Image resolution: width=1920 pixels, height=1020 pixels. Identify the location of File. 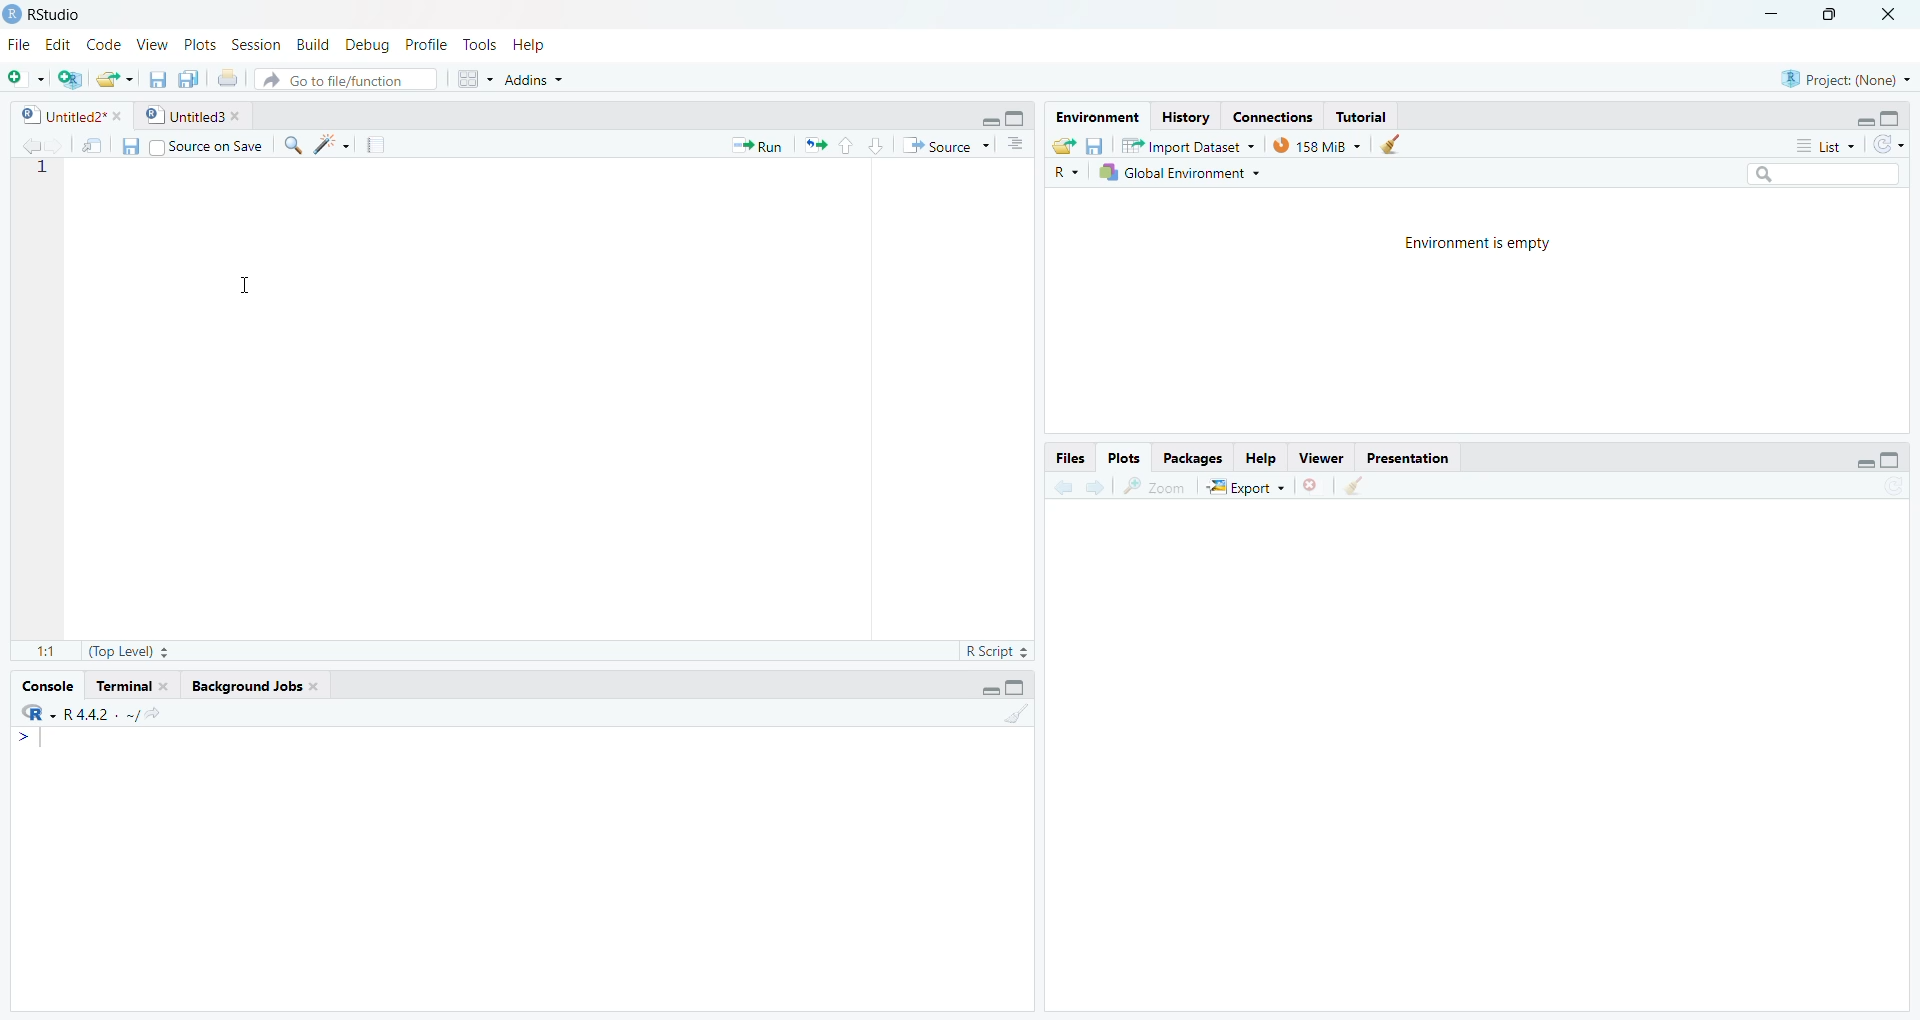
(17, 44).